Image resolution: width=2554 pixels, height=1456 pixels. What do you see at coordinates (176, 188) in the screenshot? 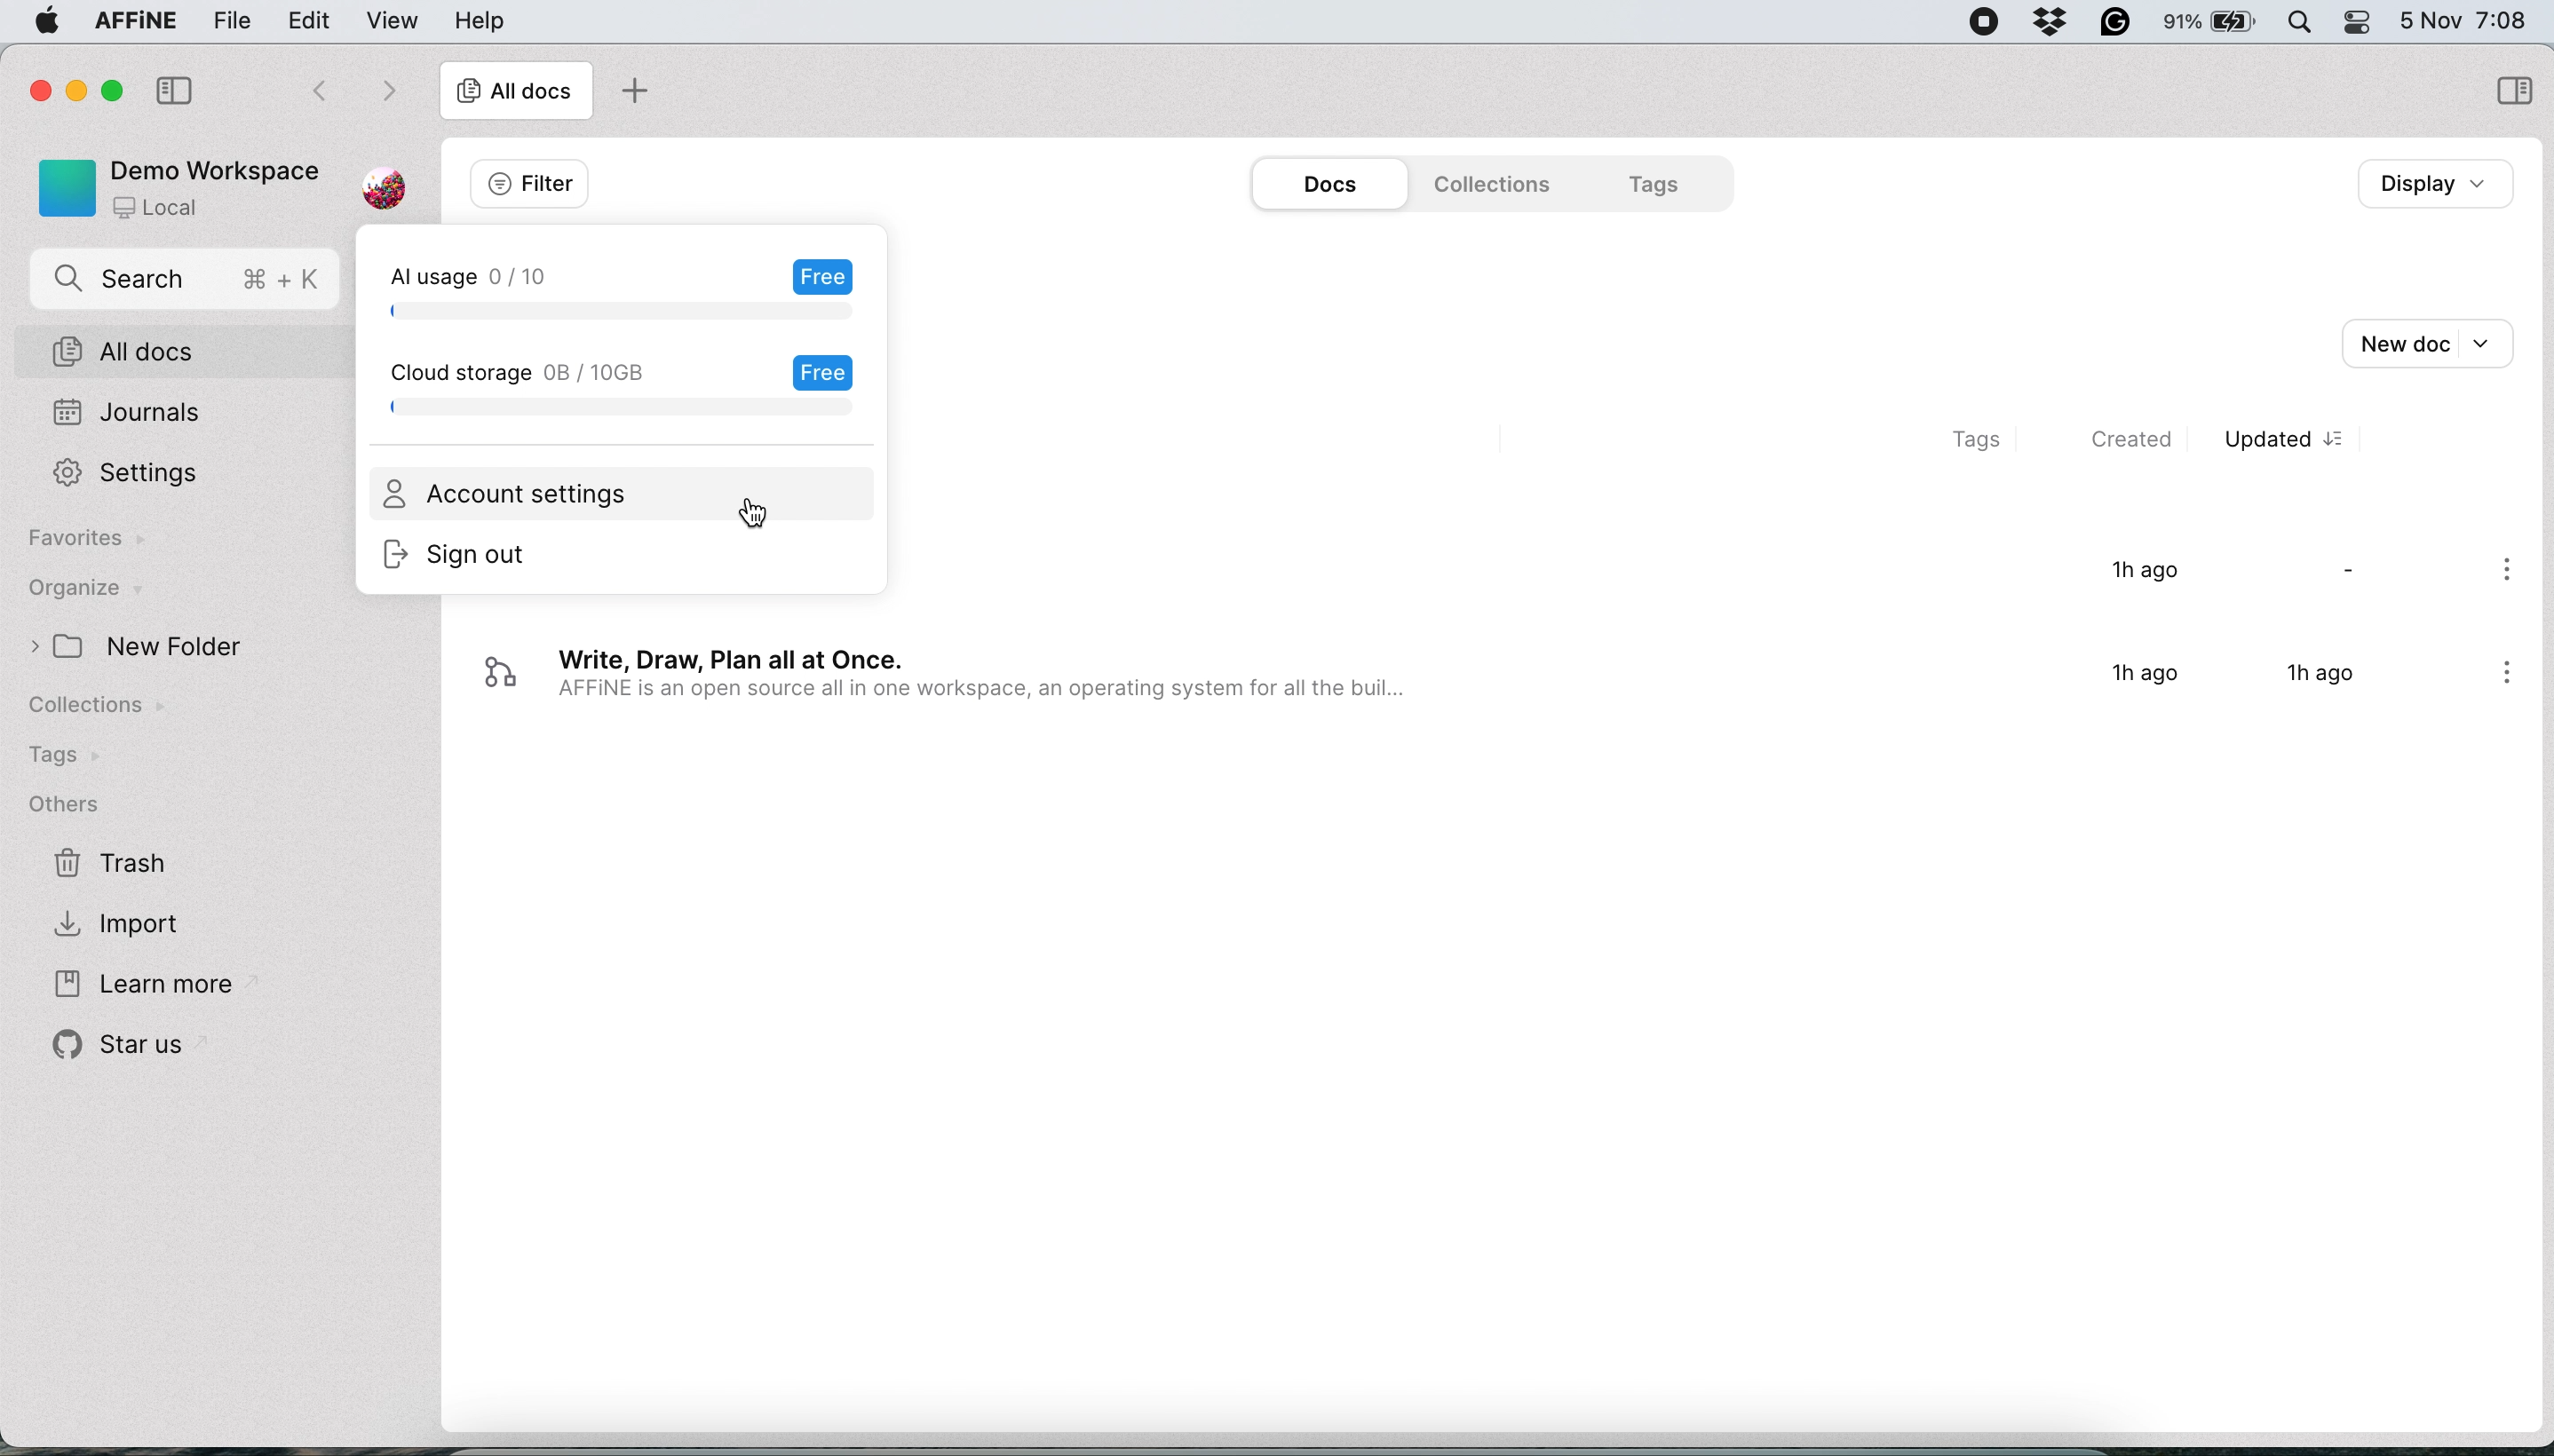
I see `workspace` at bounding box center [176, 188].